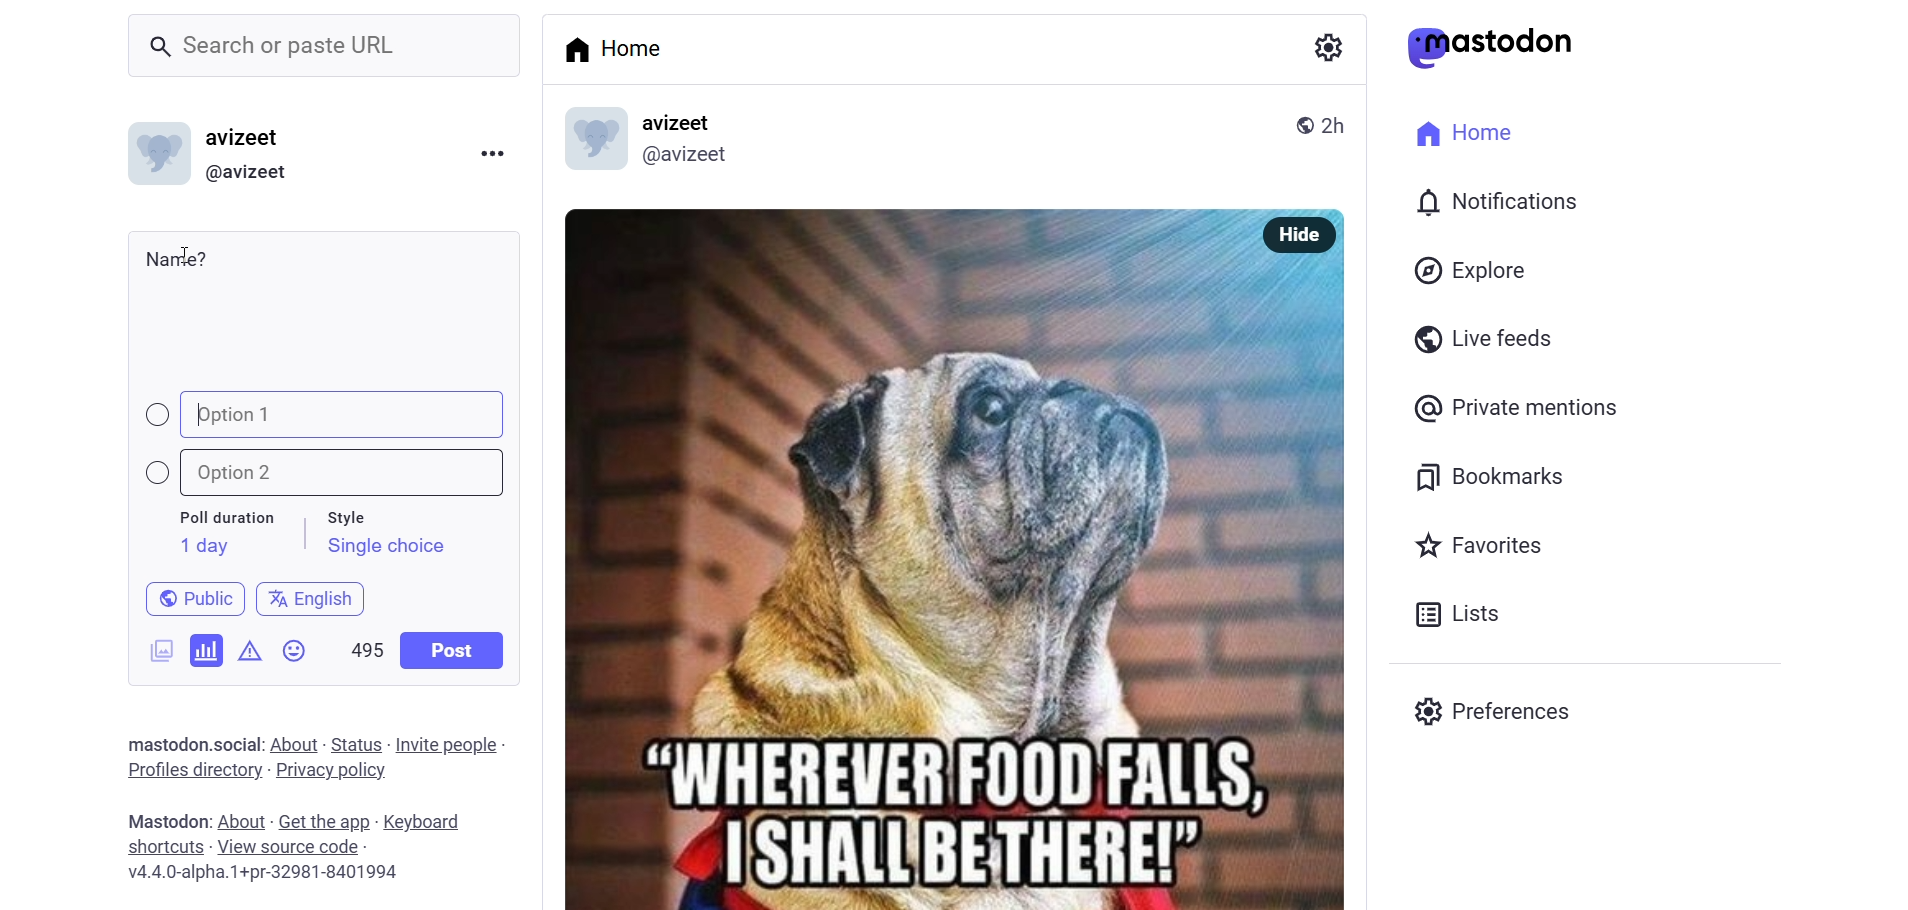  What do you see at coordinates (451, 744) in the screenshot?
I see `invite people` at bounding box center [451, 744].